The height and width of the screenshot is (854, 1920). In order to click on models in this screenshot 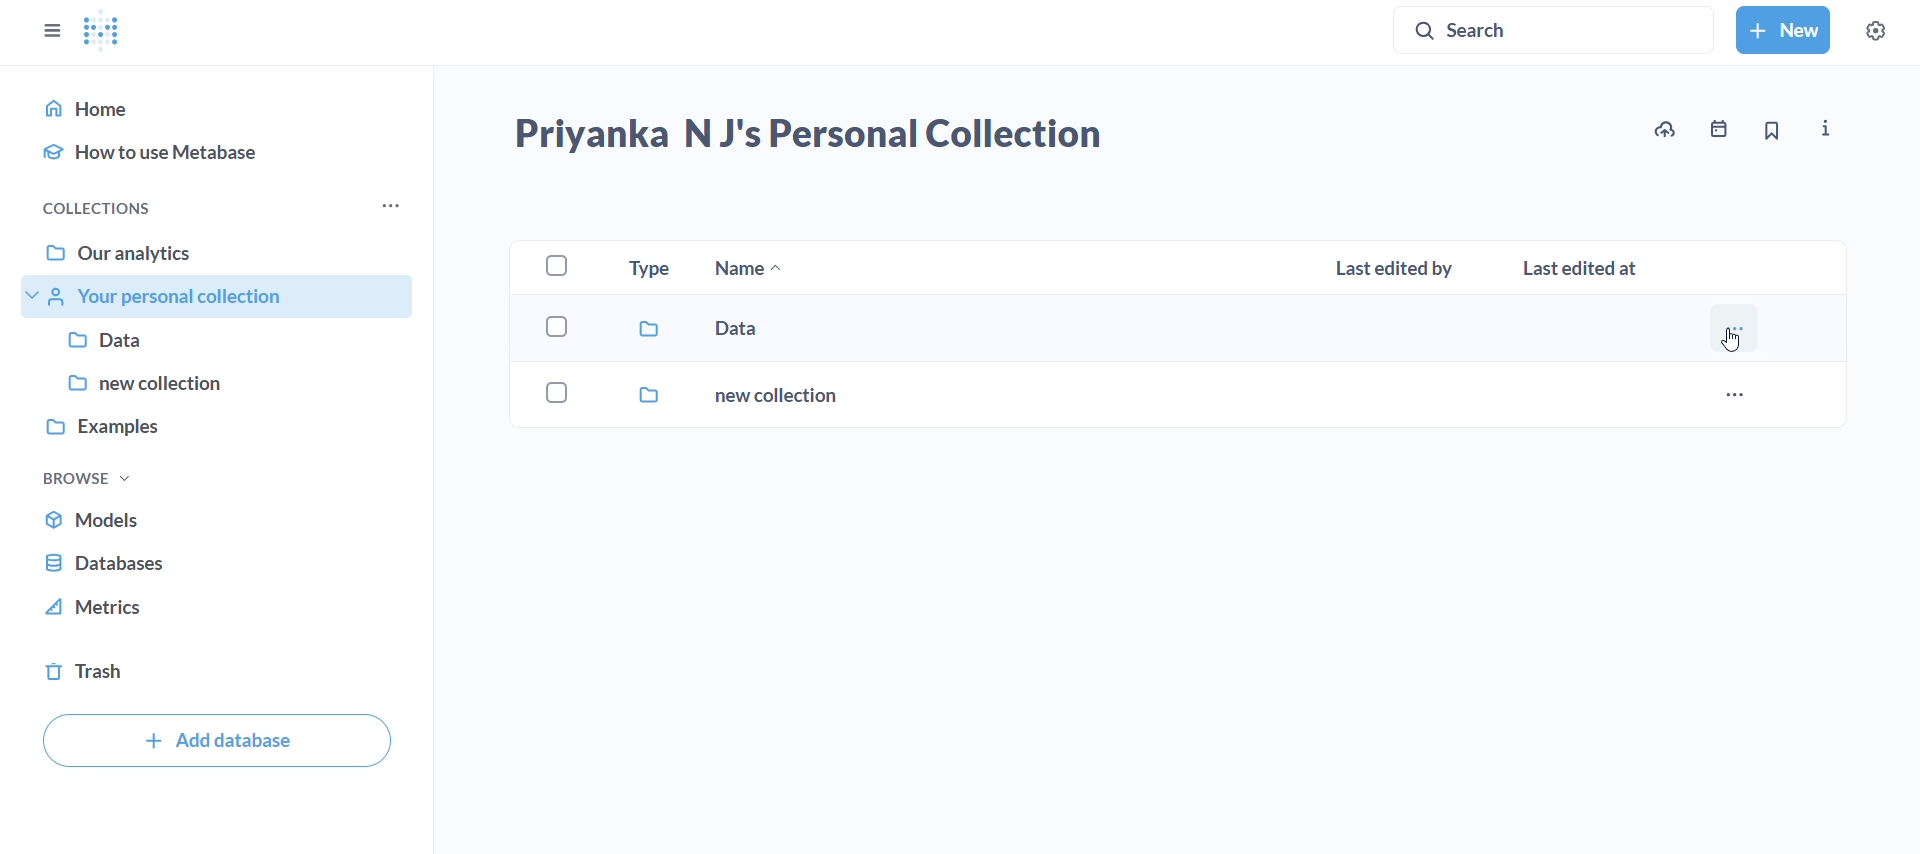, I will do `click(229, 522)`.